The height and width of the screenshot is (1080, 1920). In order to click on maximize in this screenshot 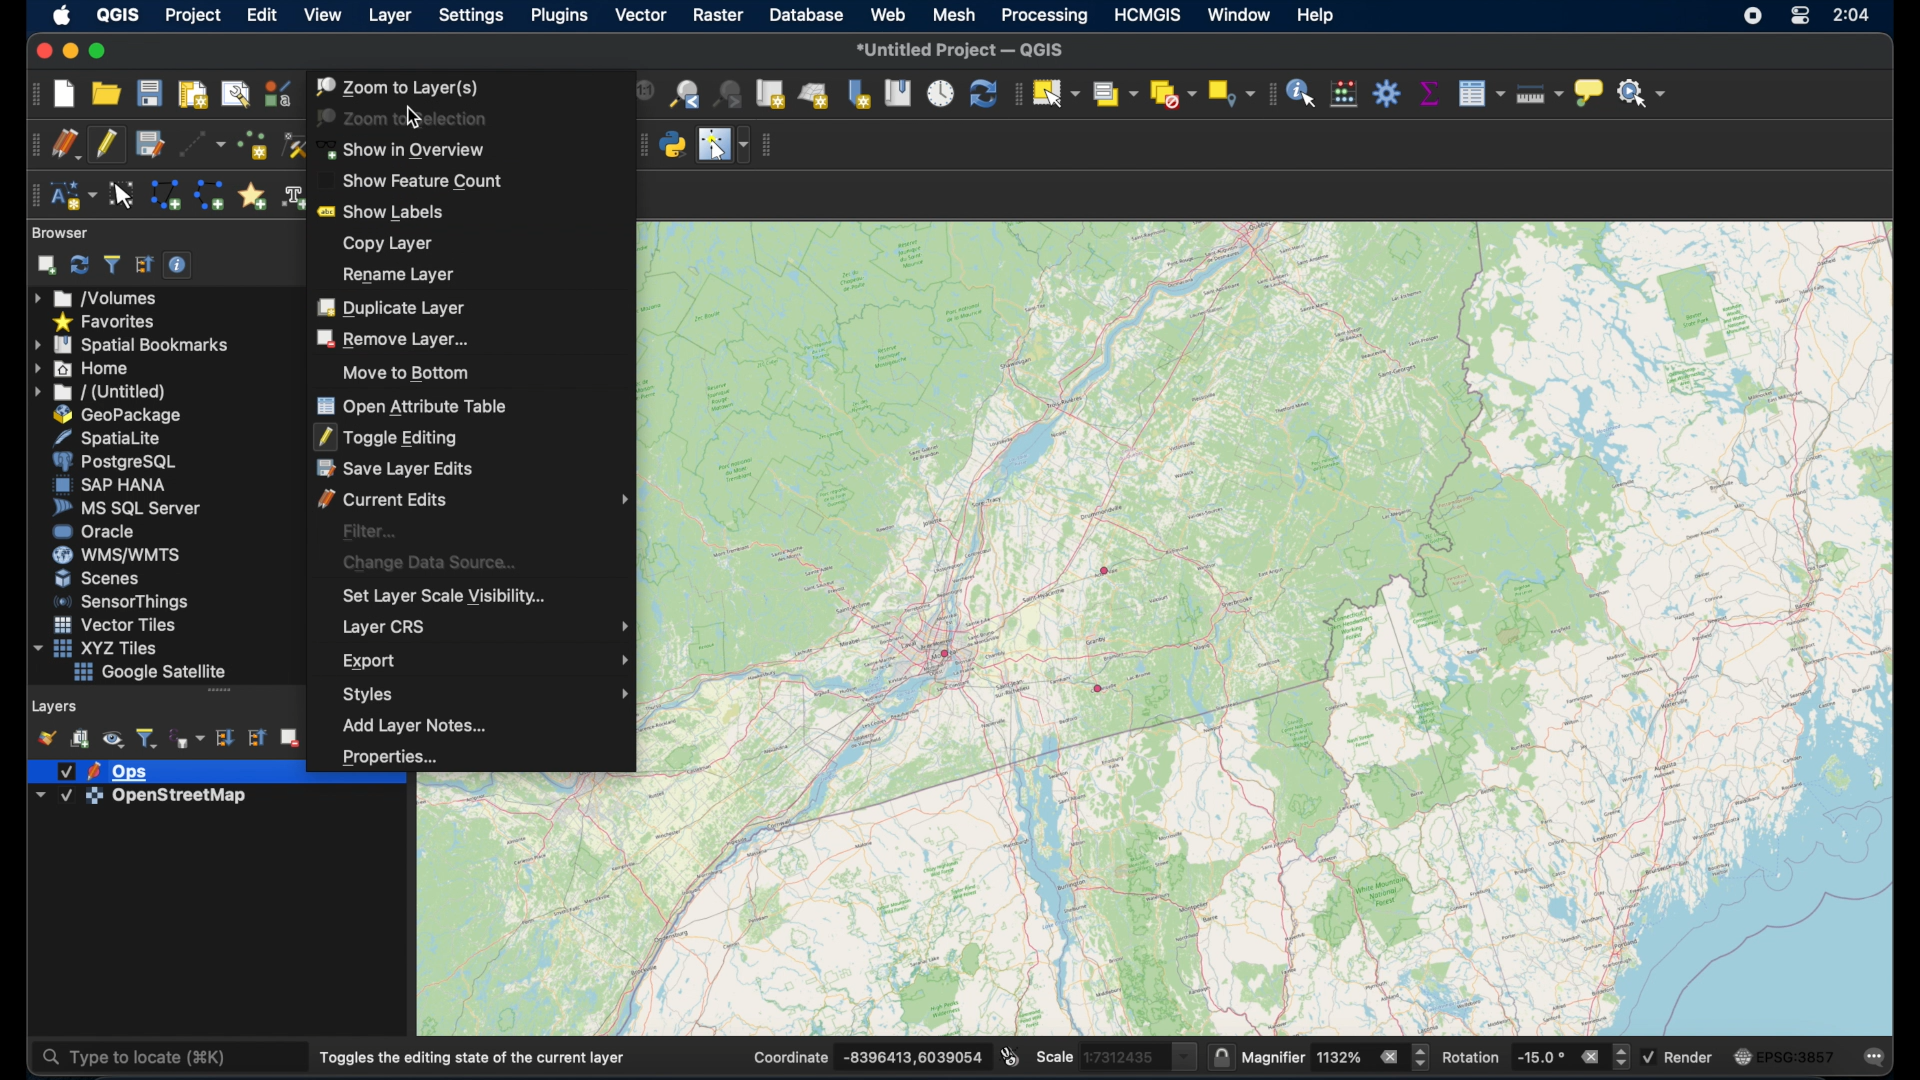, I will do `click(99, 52)`.